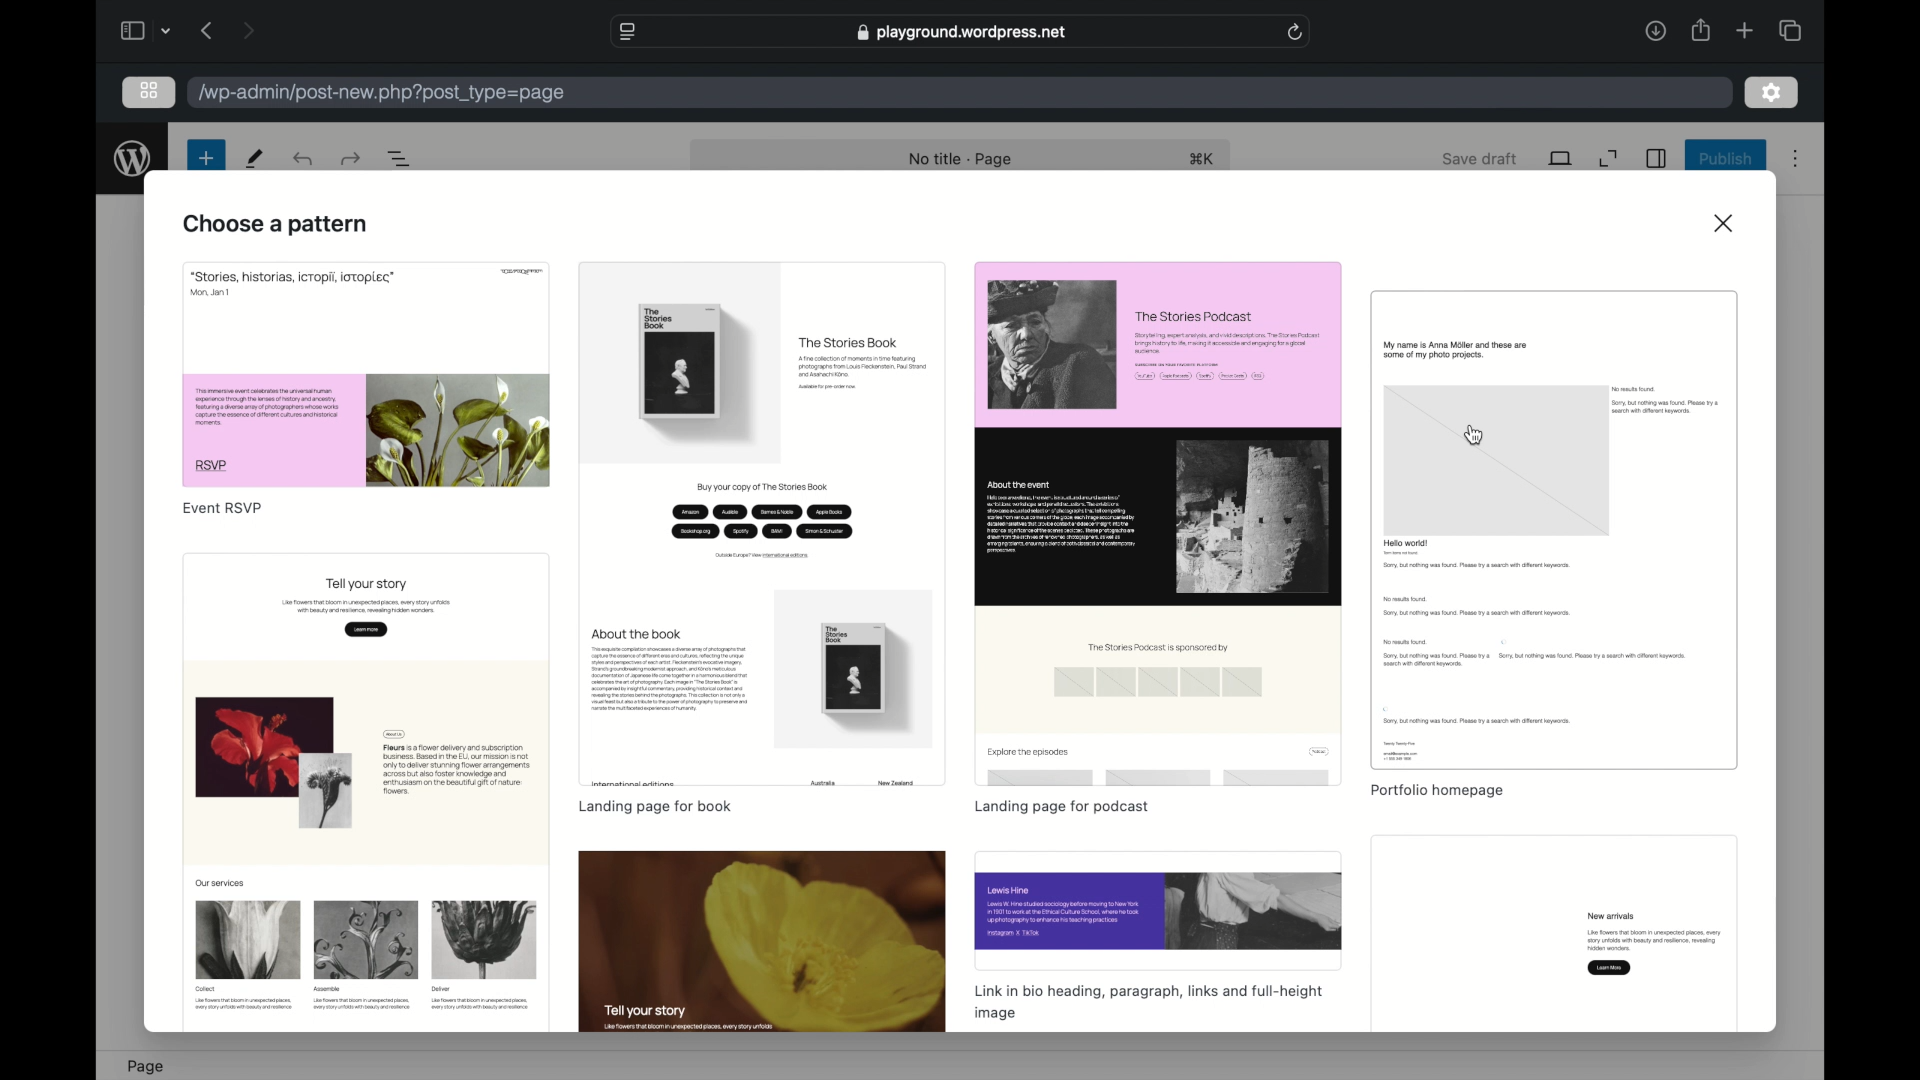 The image size is (1920, 1080). I want to click on next page, so click(250, 29).